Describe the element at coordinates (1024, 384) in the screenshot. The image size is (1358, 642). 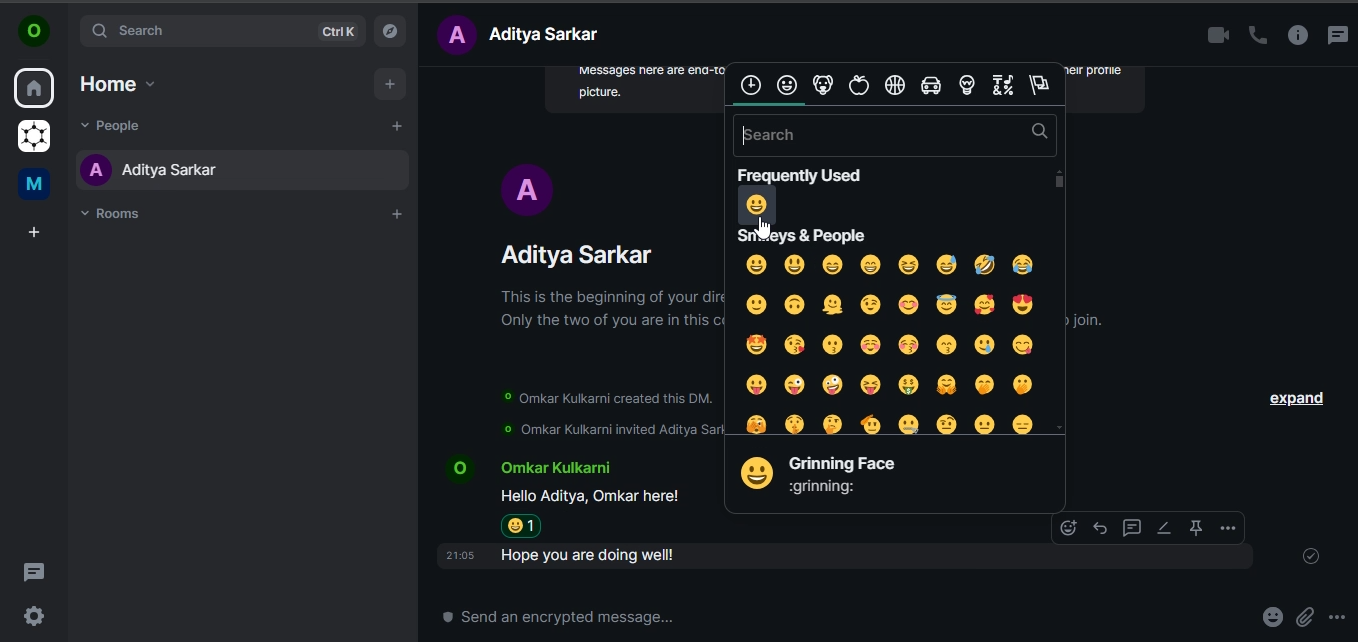
I see `face with open eyes and hand over over mouth` at that location.